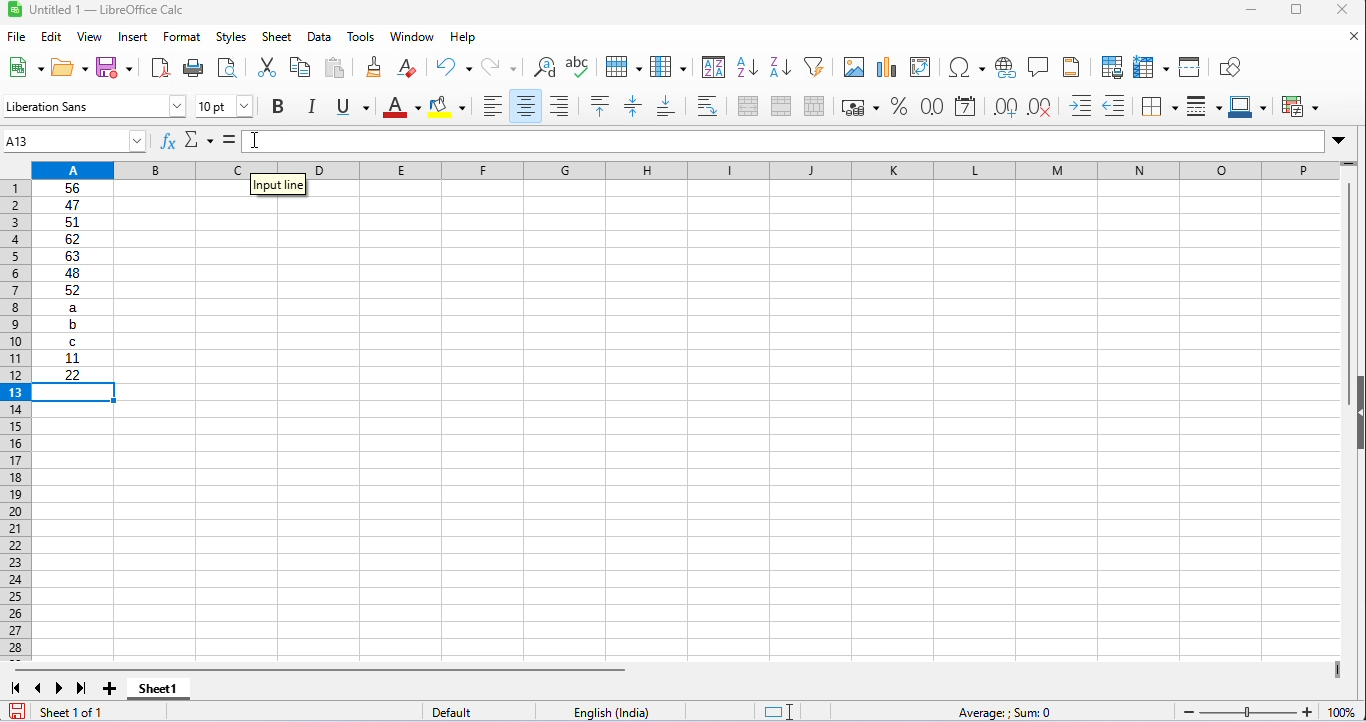 The height and width of the screenshot is (722, 1366). I want to click on Expand/Collapse, so click(1338, 141).